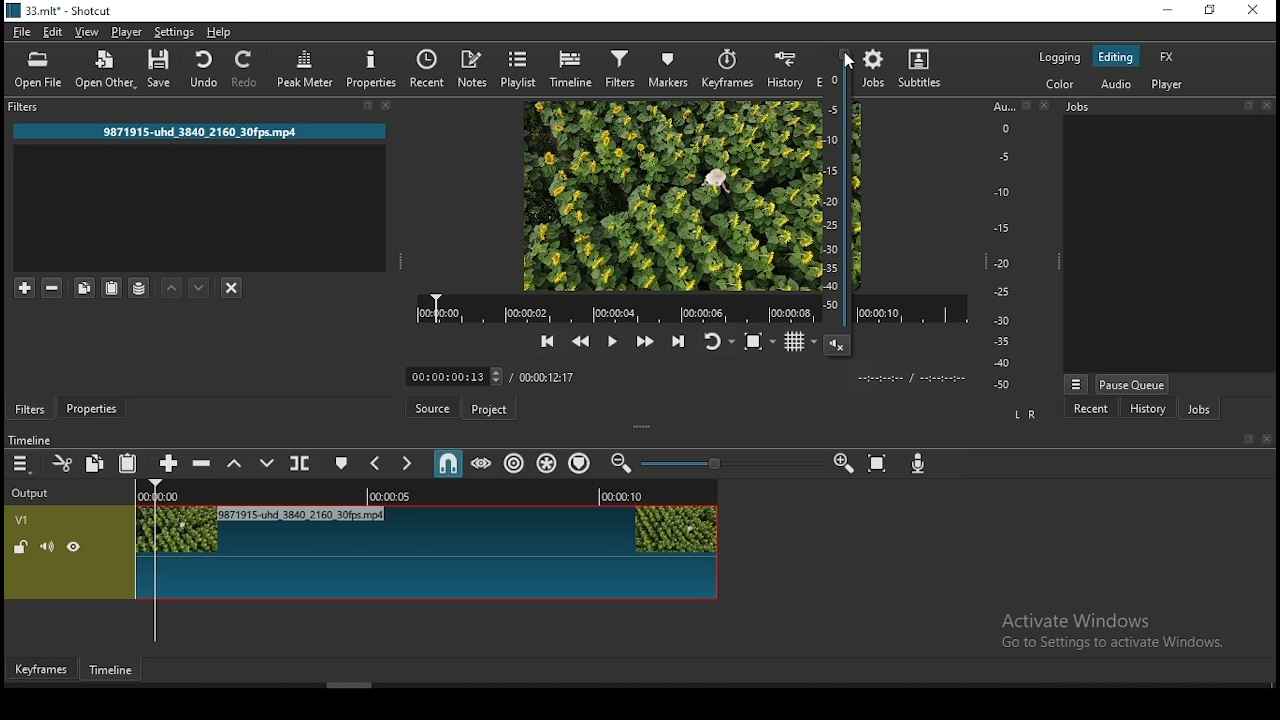 This screenshot has height=720, width=1280. Describe the element at coordinates (667, 68) in the screenshot. I see `markers` at that location.